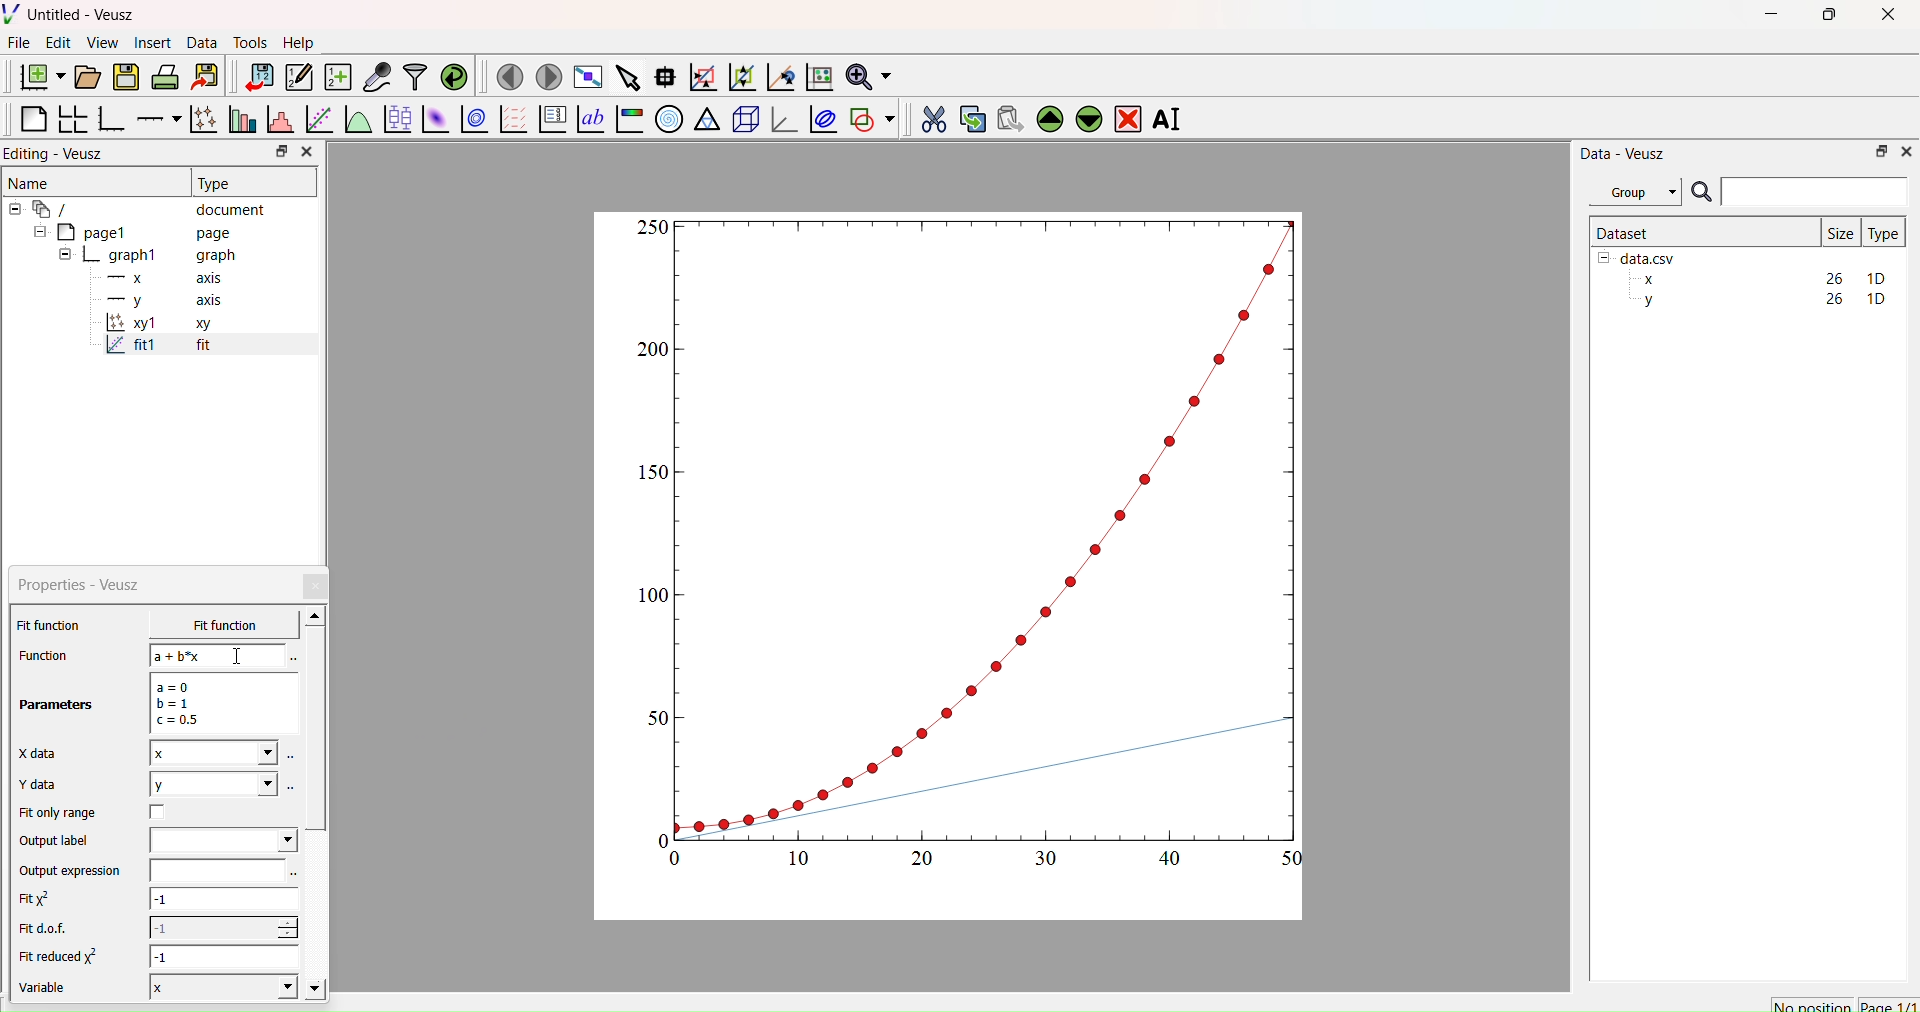 The image size is (1920, 1012). Describe the element at coordinates (246, 40) in the screenshot. I see `Tools` at that location.